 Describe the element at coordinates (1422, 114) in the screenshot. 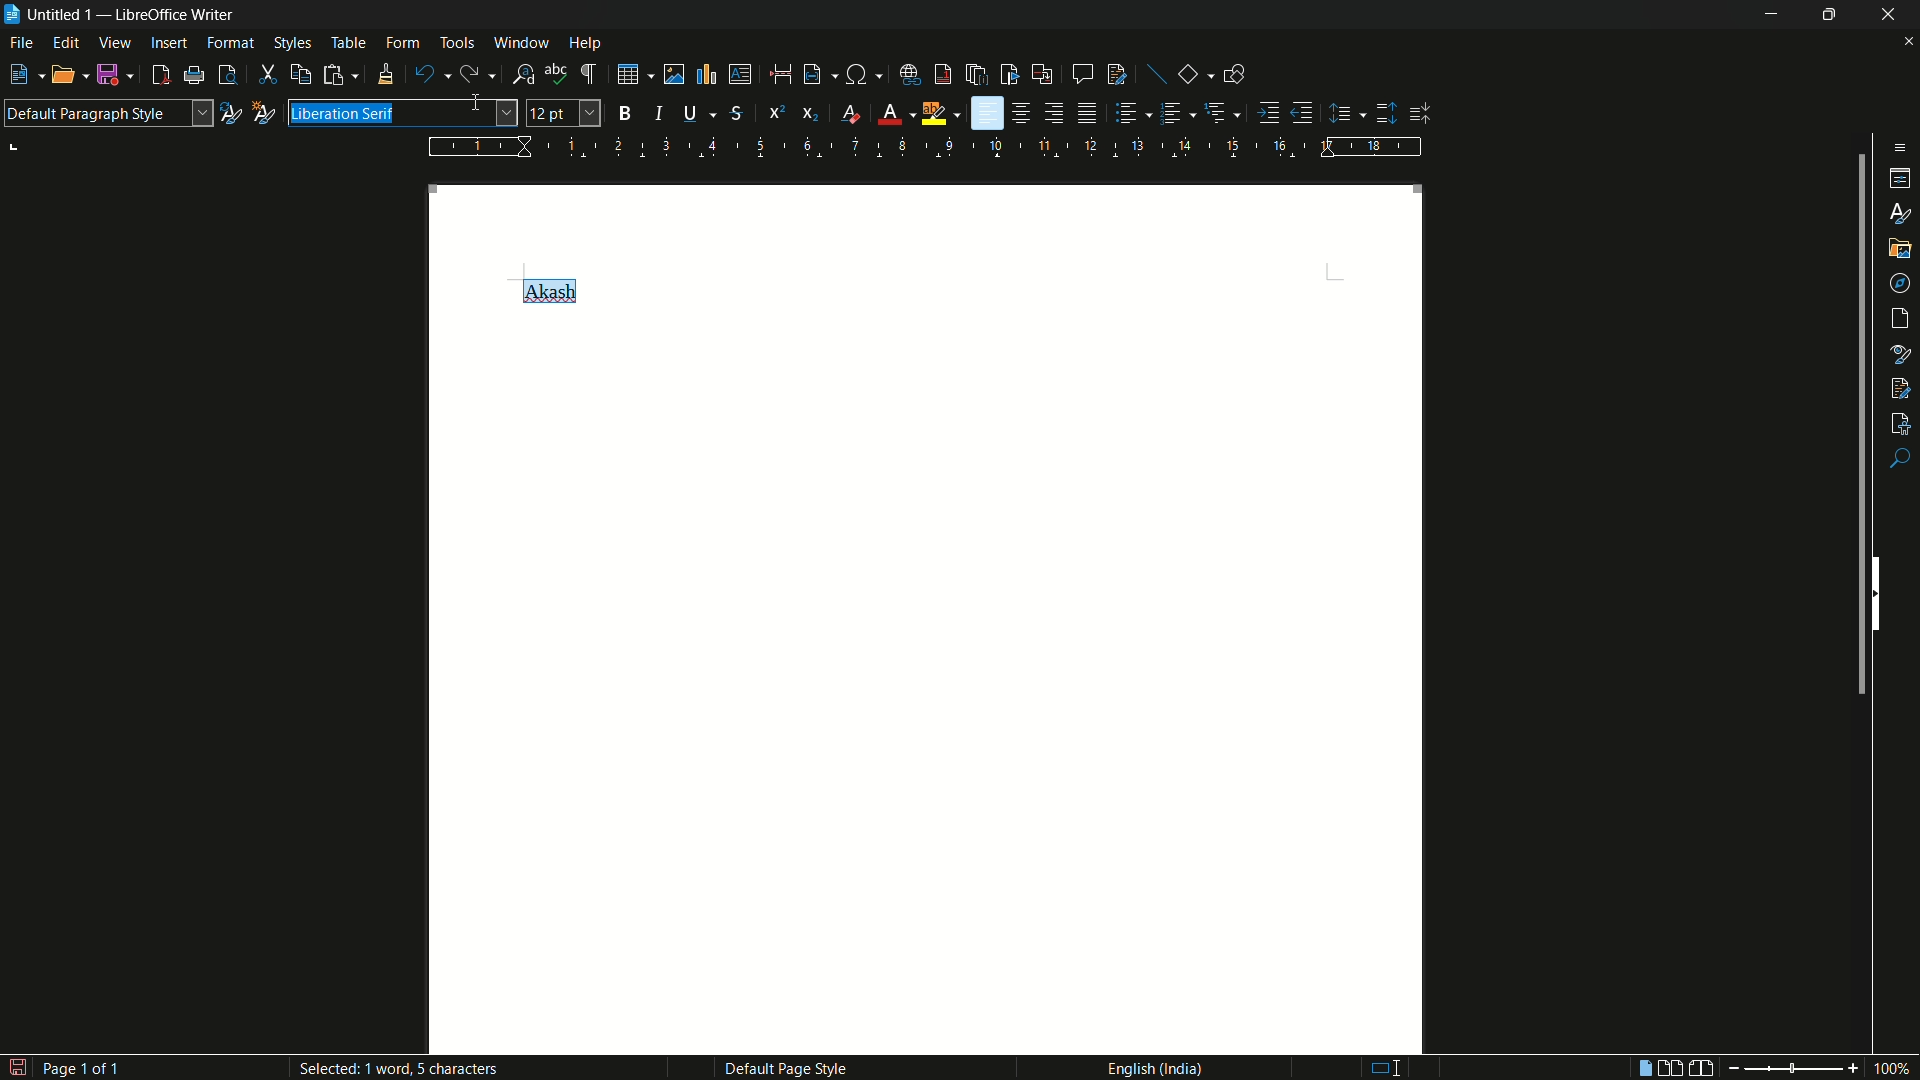

I see `decrease paragraph spacing` at that location.